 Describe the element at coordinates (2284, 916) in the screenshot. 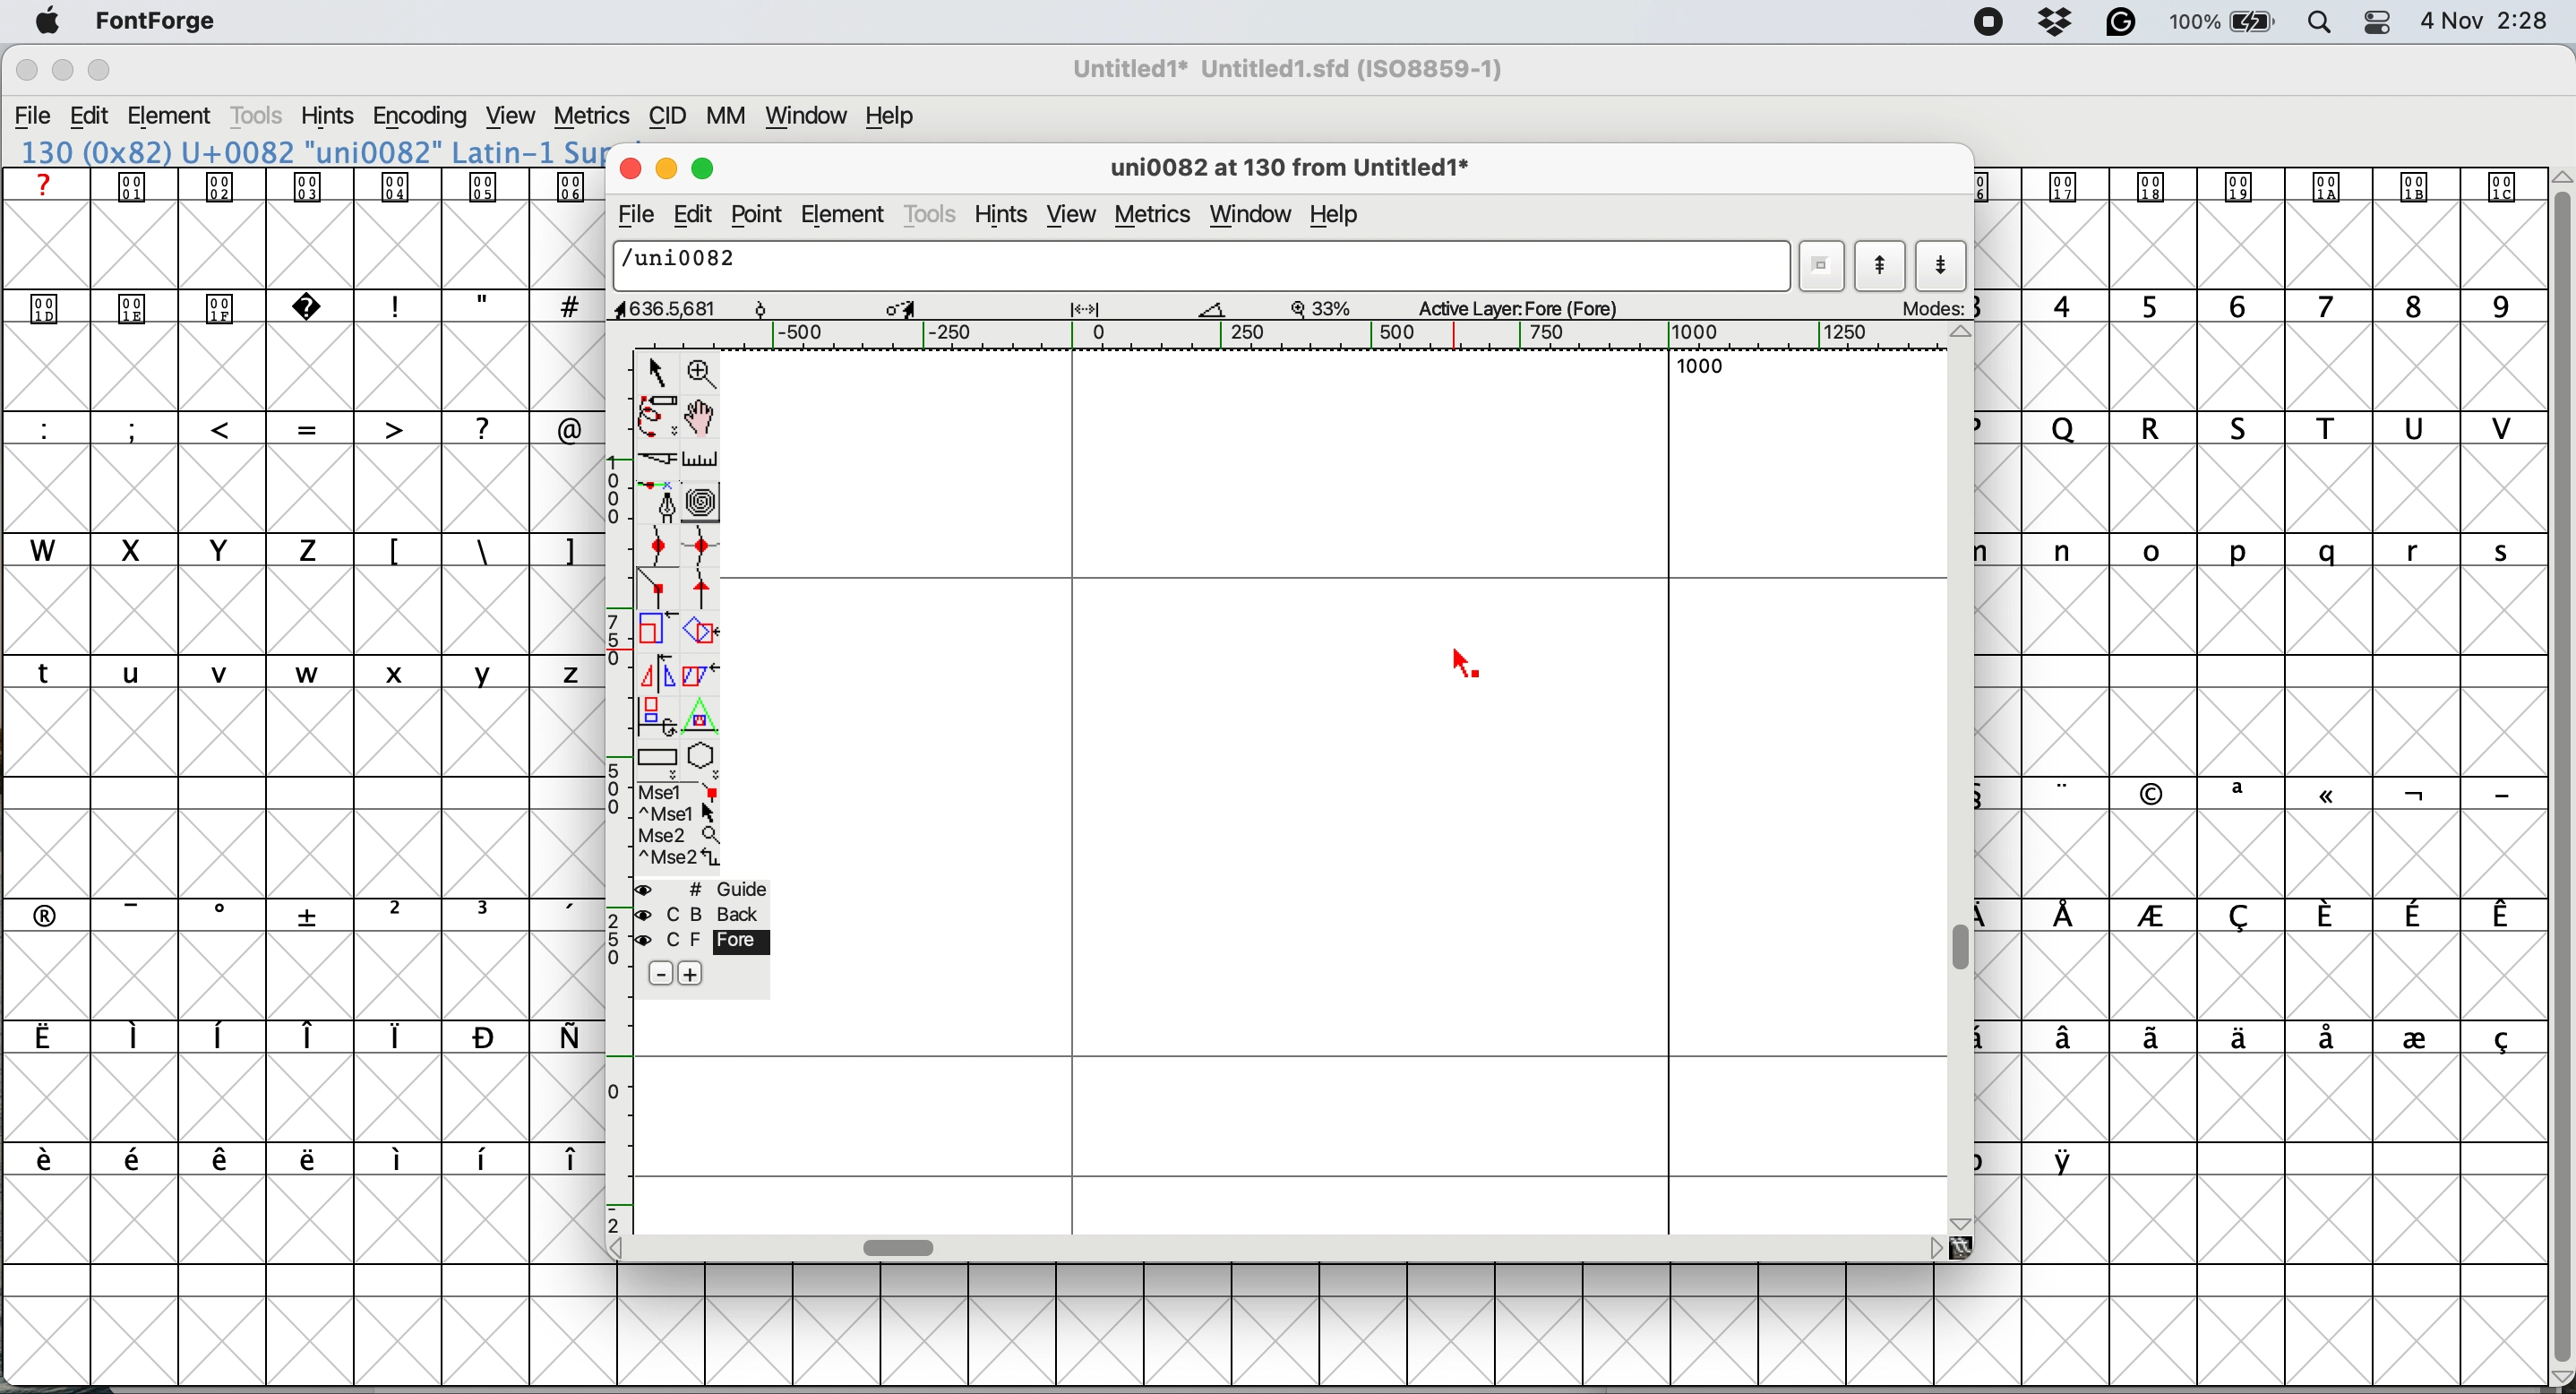

I see `symbols` at that location.